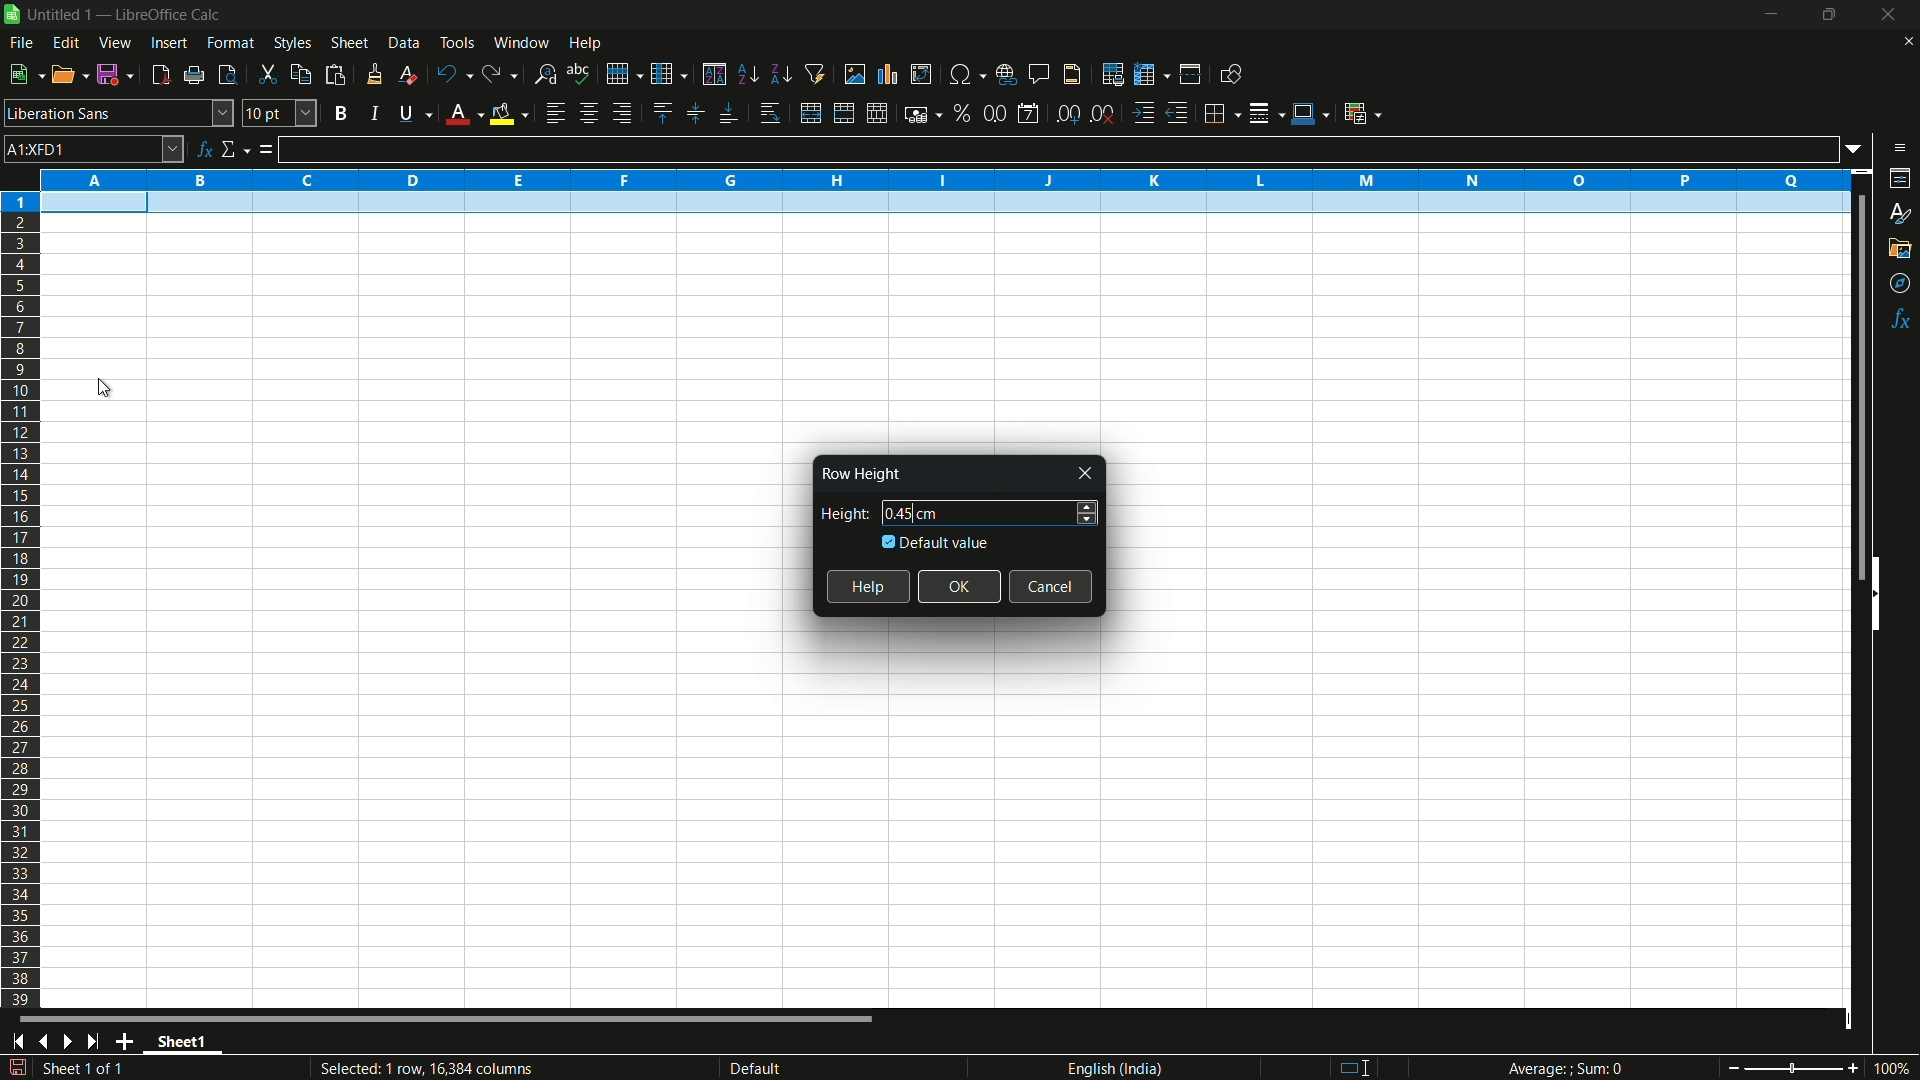  I want to click on borders, so click(1223, 111).